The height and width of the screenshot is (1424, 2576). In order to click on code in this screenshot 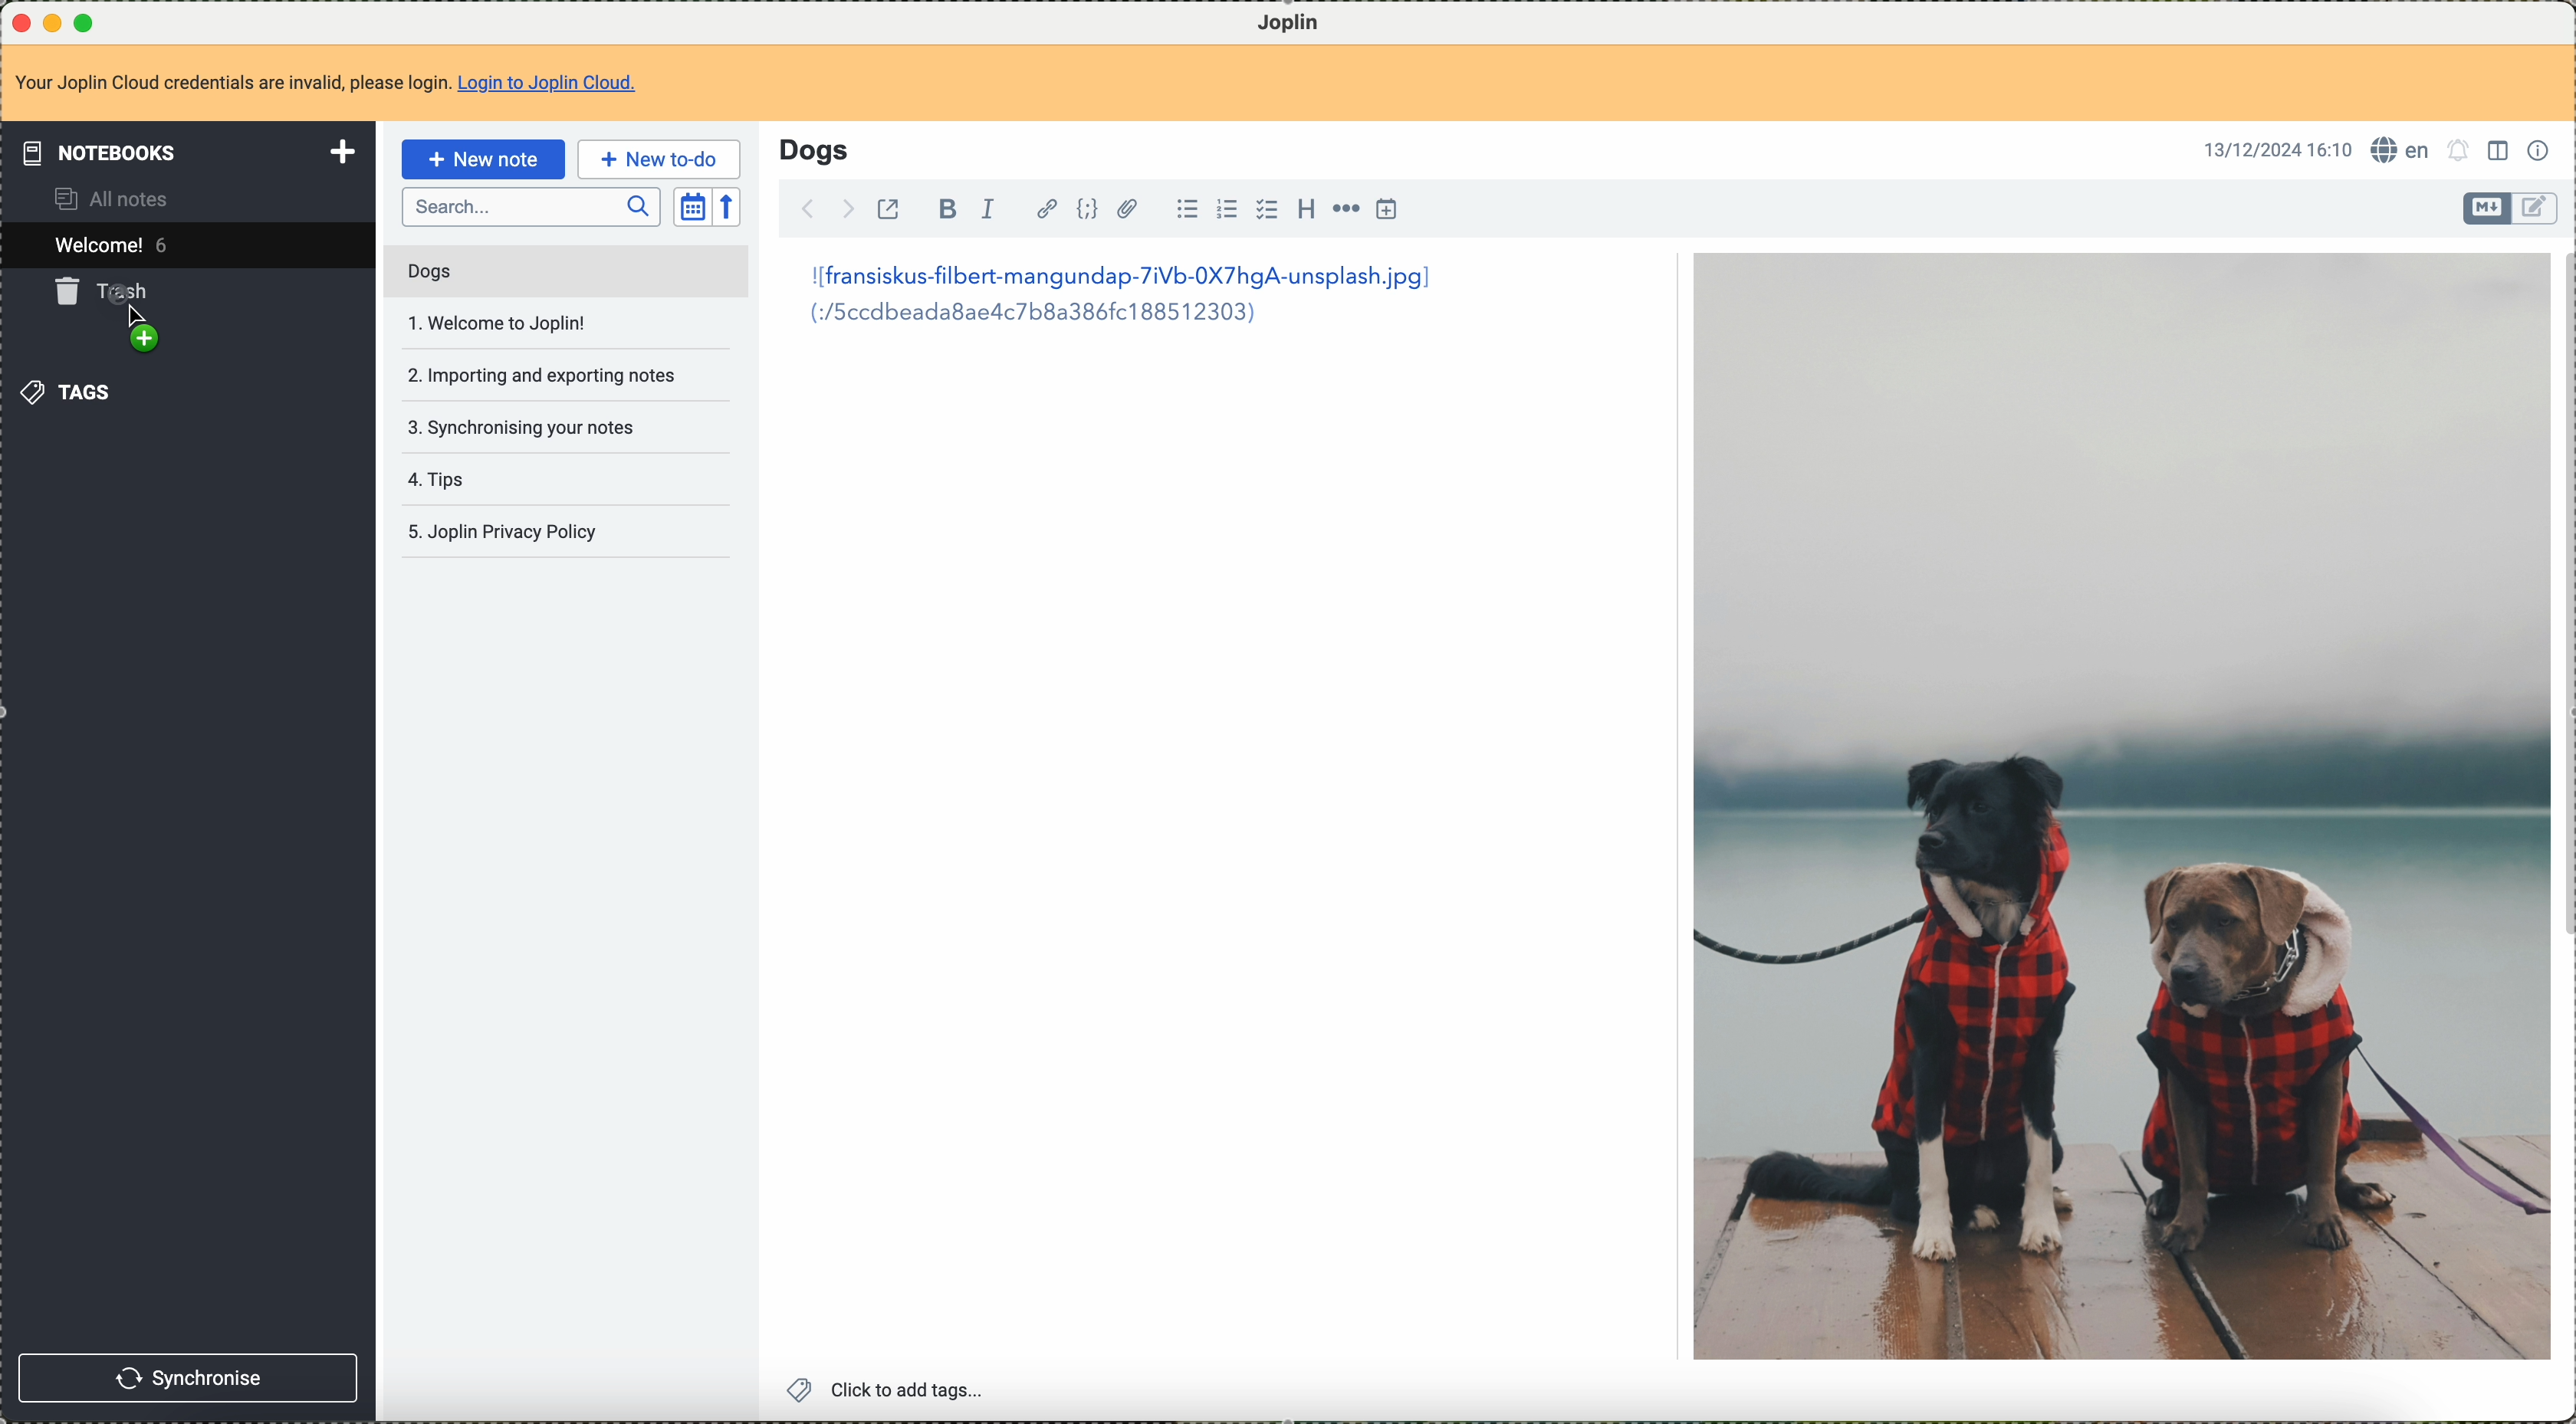, I will do `click(1088, 210)`.